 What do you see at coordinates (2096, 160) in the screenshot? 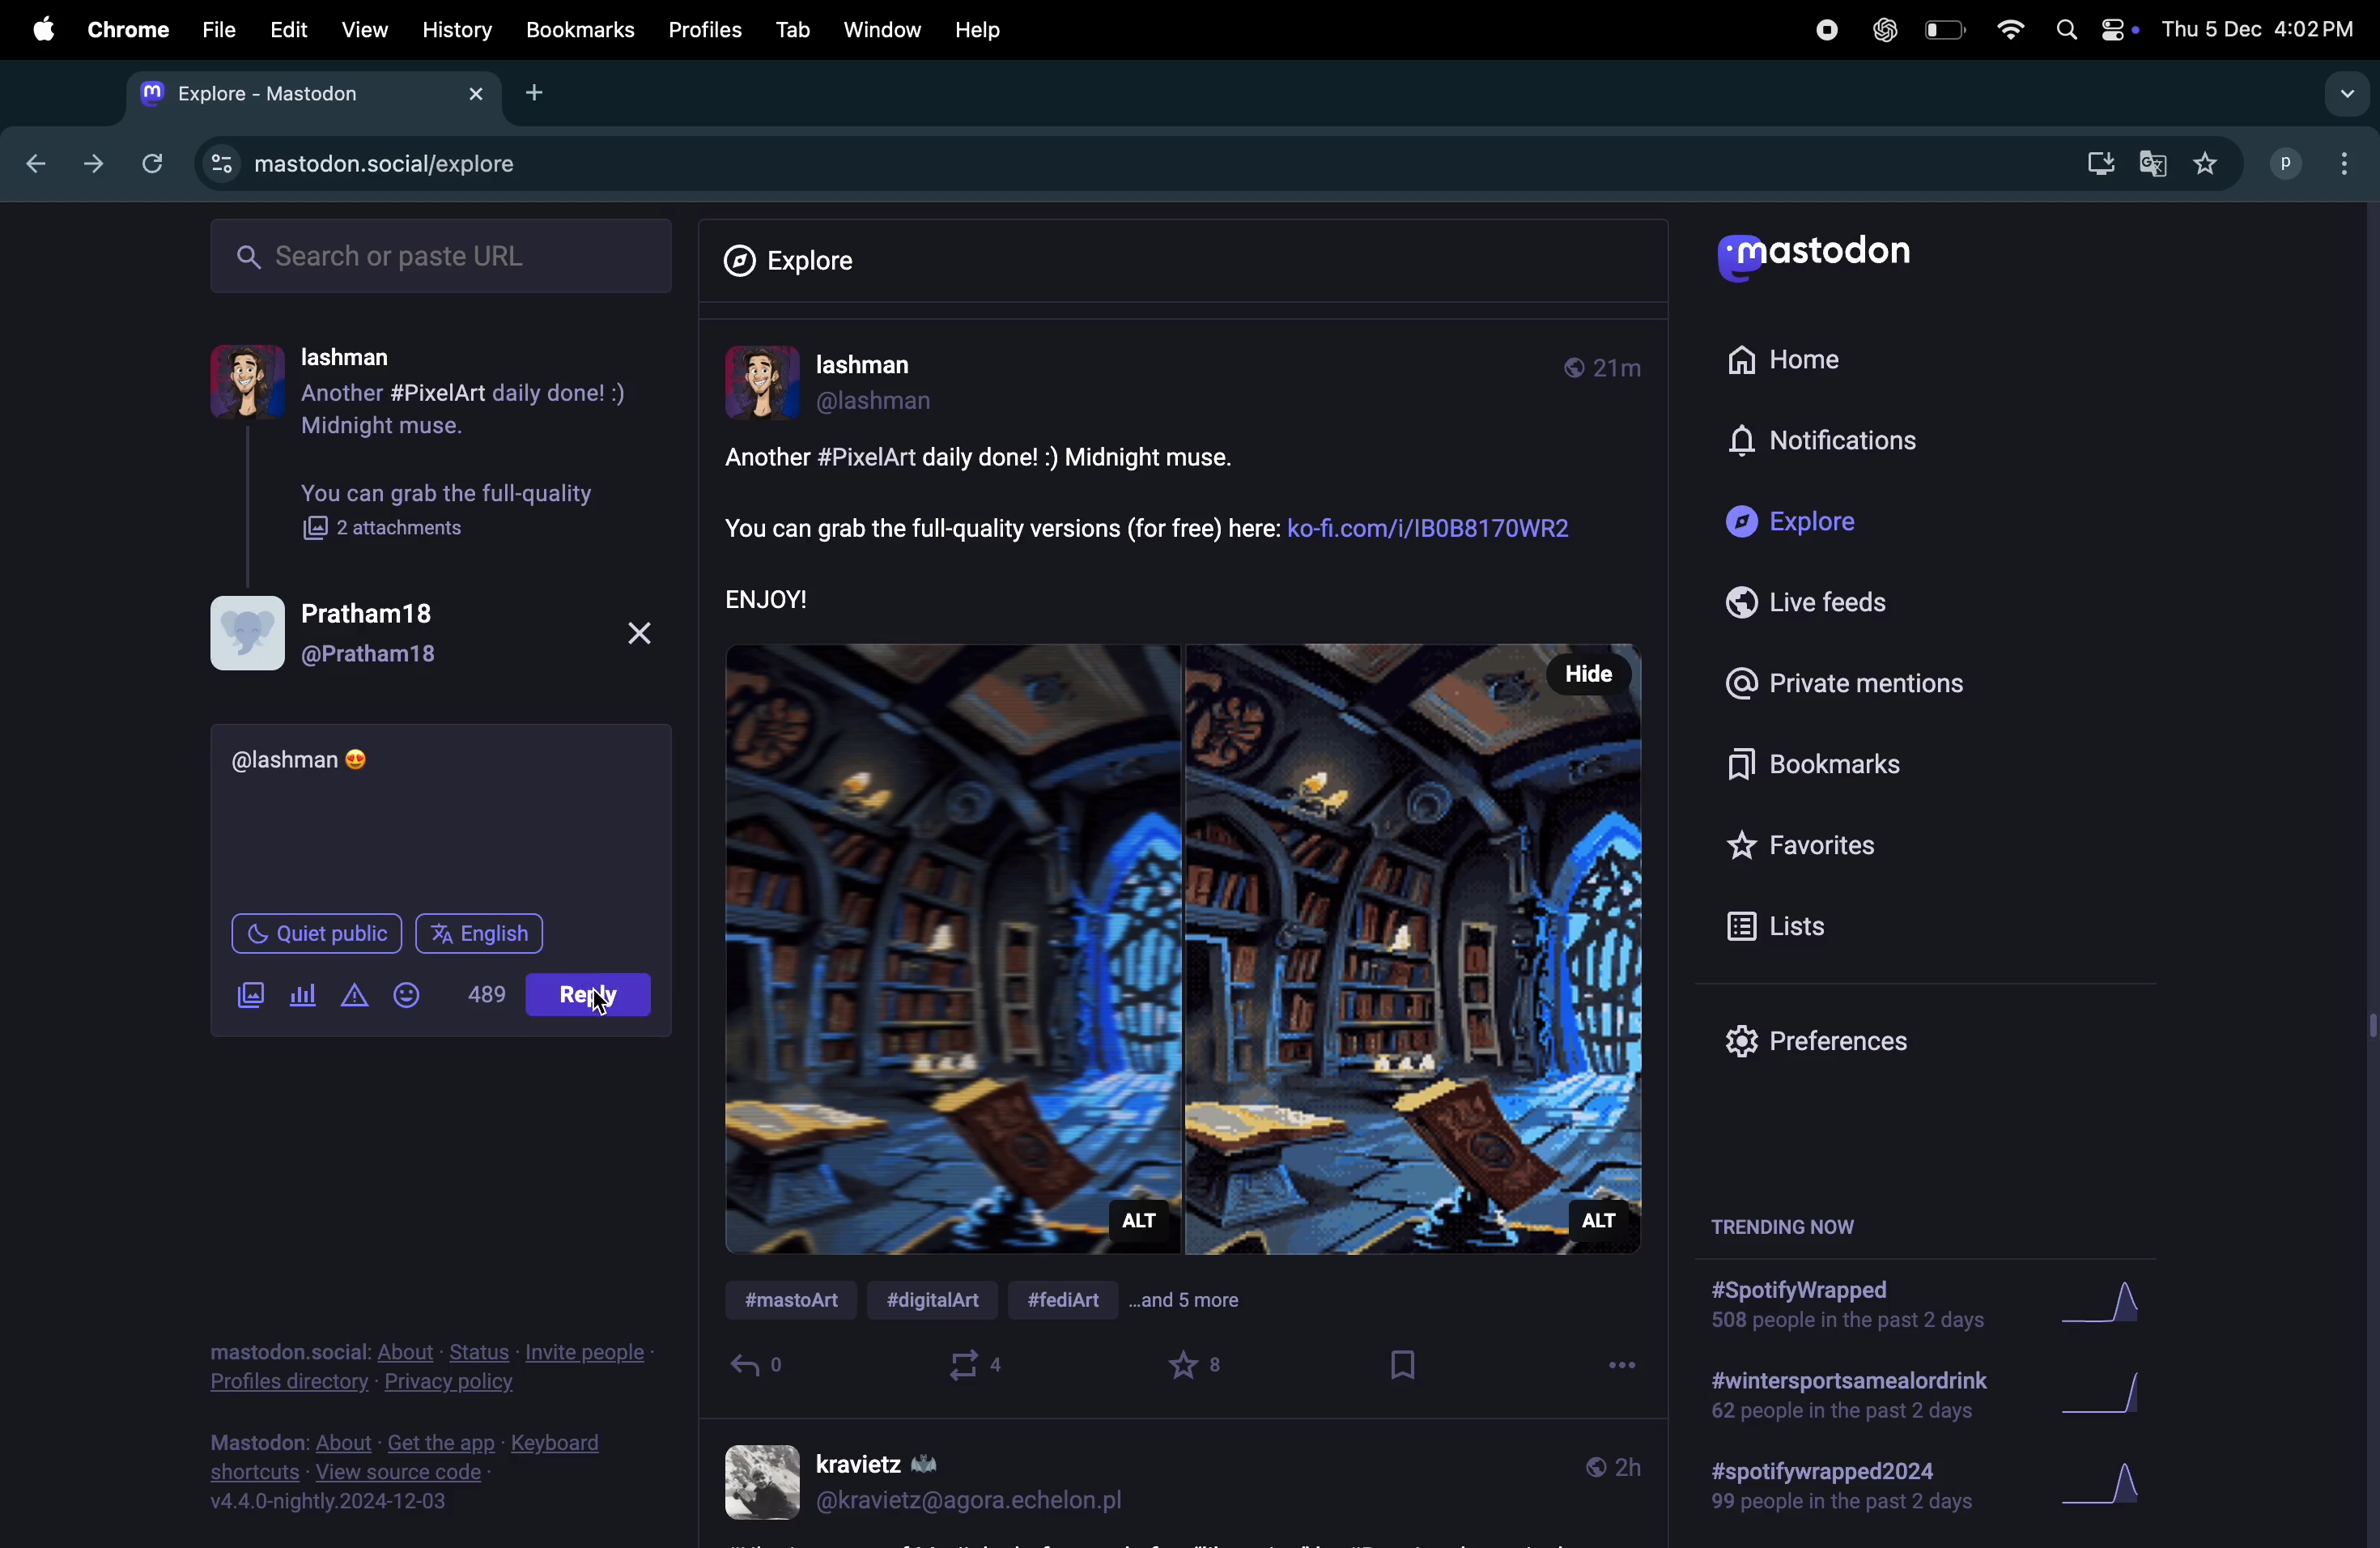
I see `download mastdon` at bounding box center [2096, 160].